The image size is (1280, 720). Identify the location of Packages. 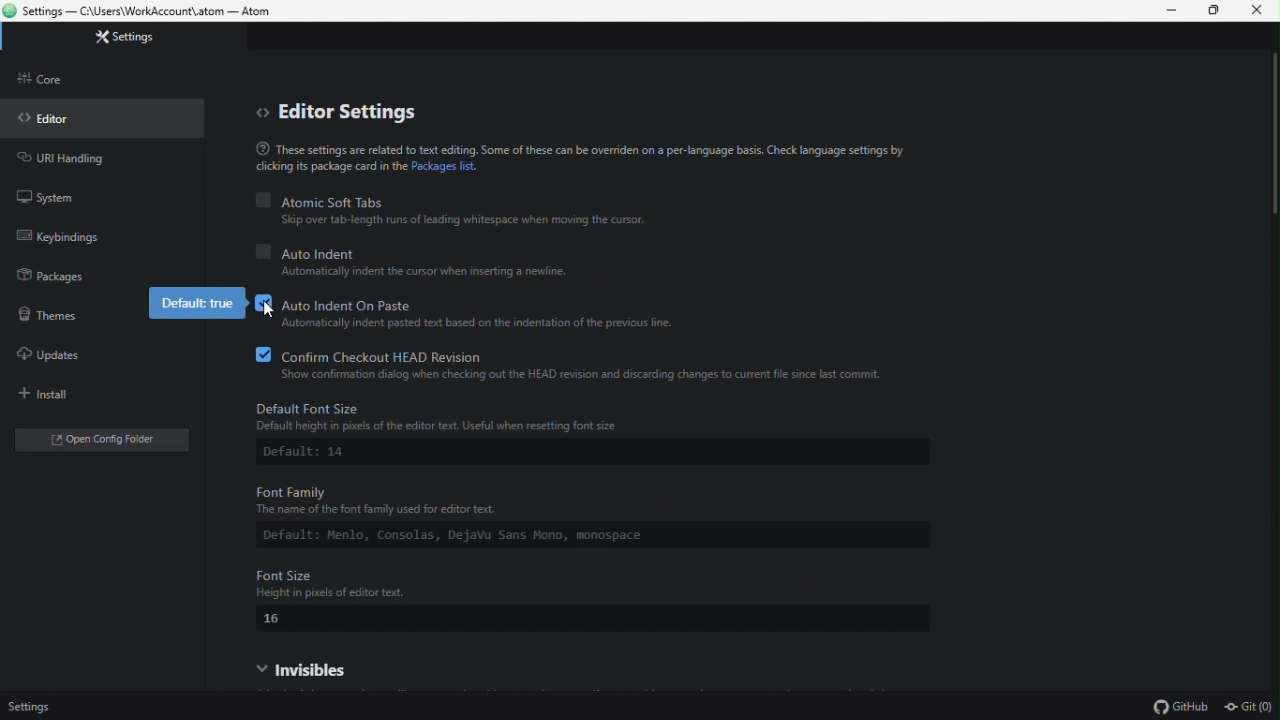
(57, 277).